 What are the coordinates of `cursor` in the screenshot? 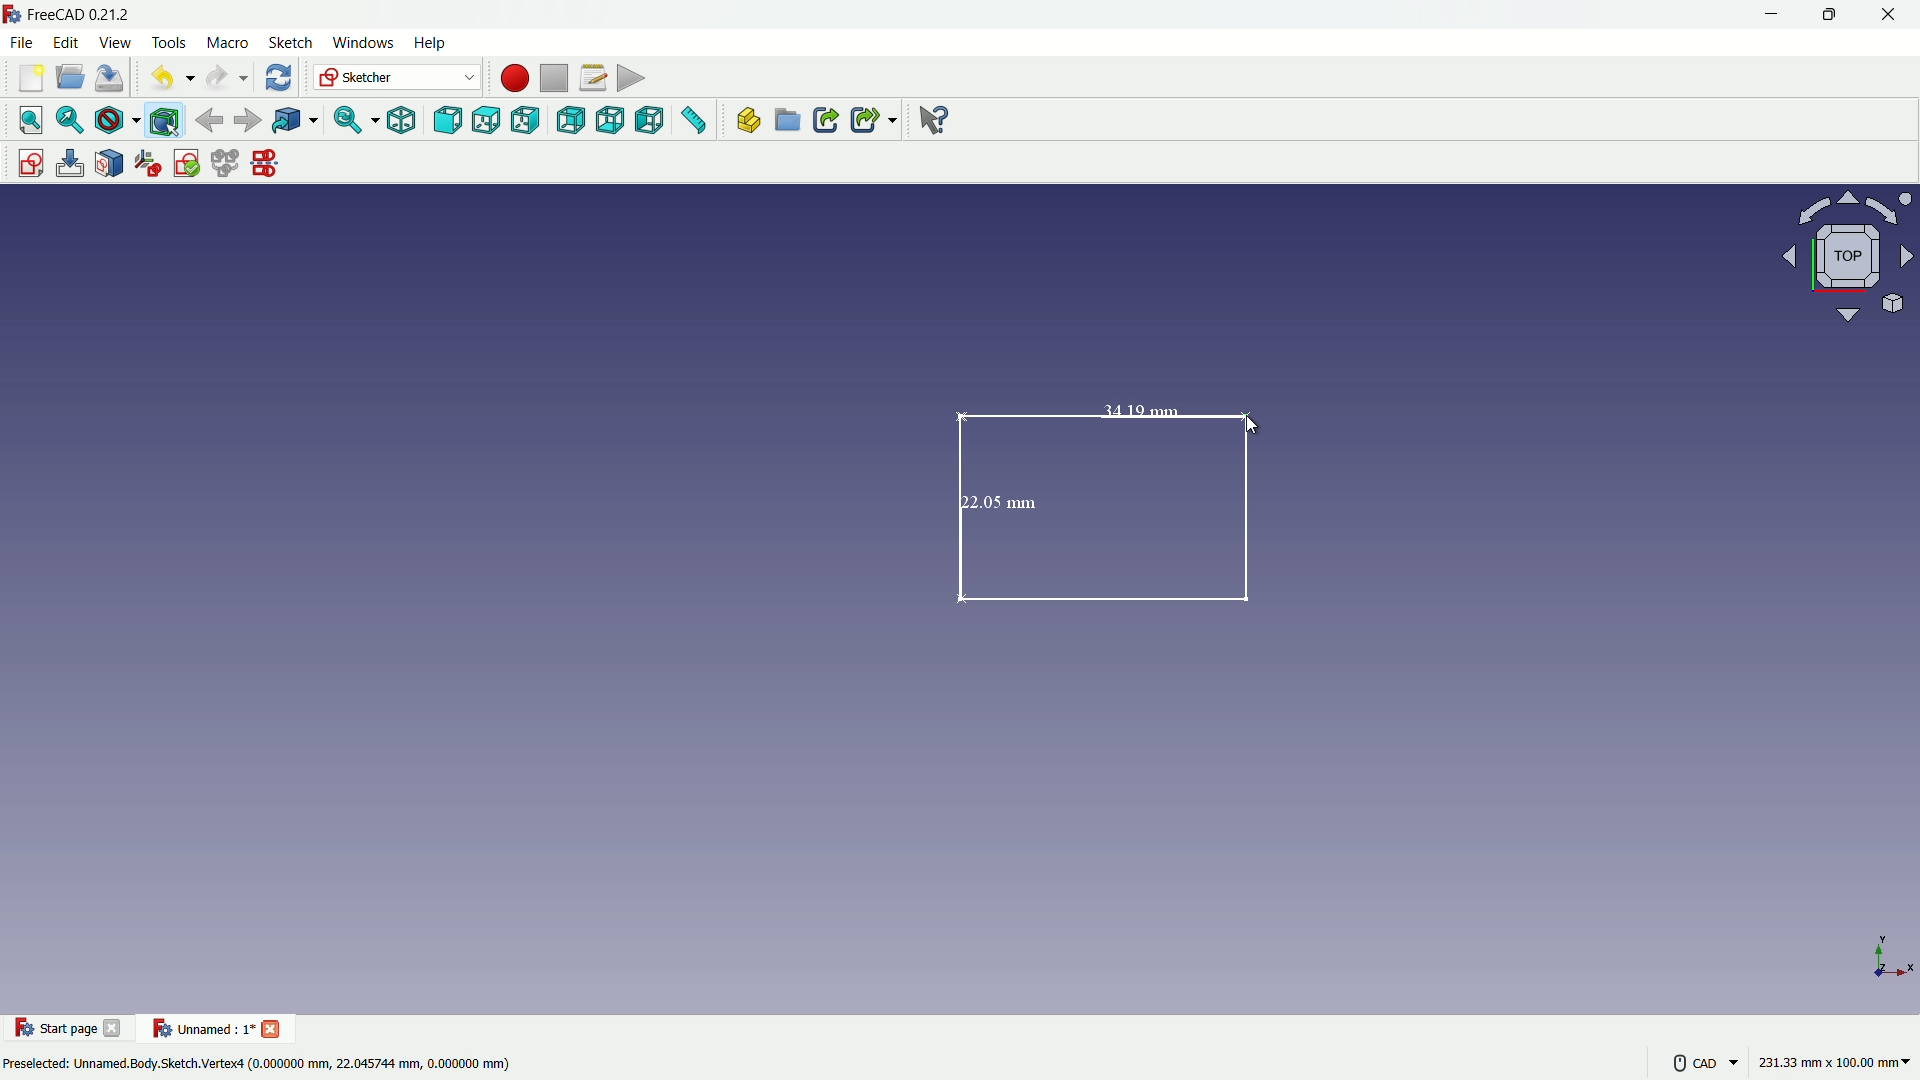 It's located at (1241, 424).